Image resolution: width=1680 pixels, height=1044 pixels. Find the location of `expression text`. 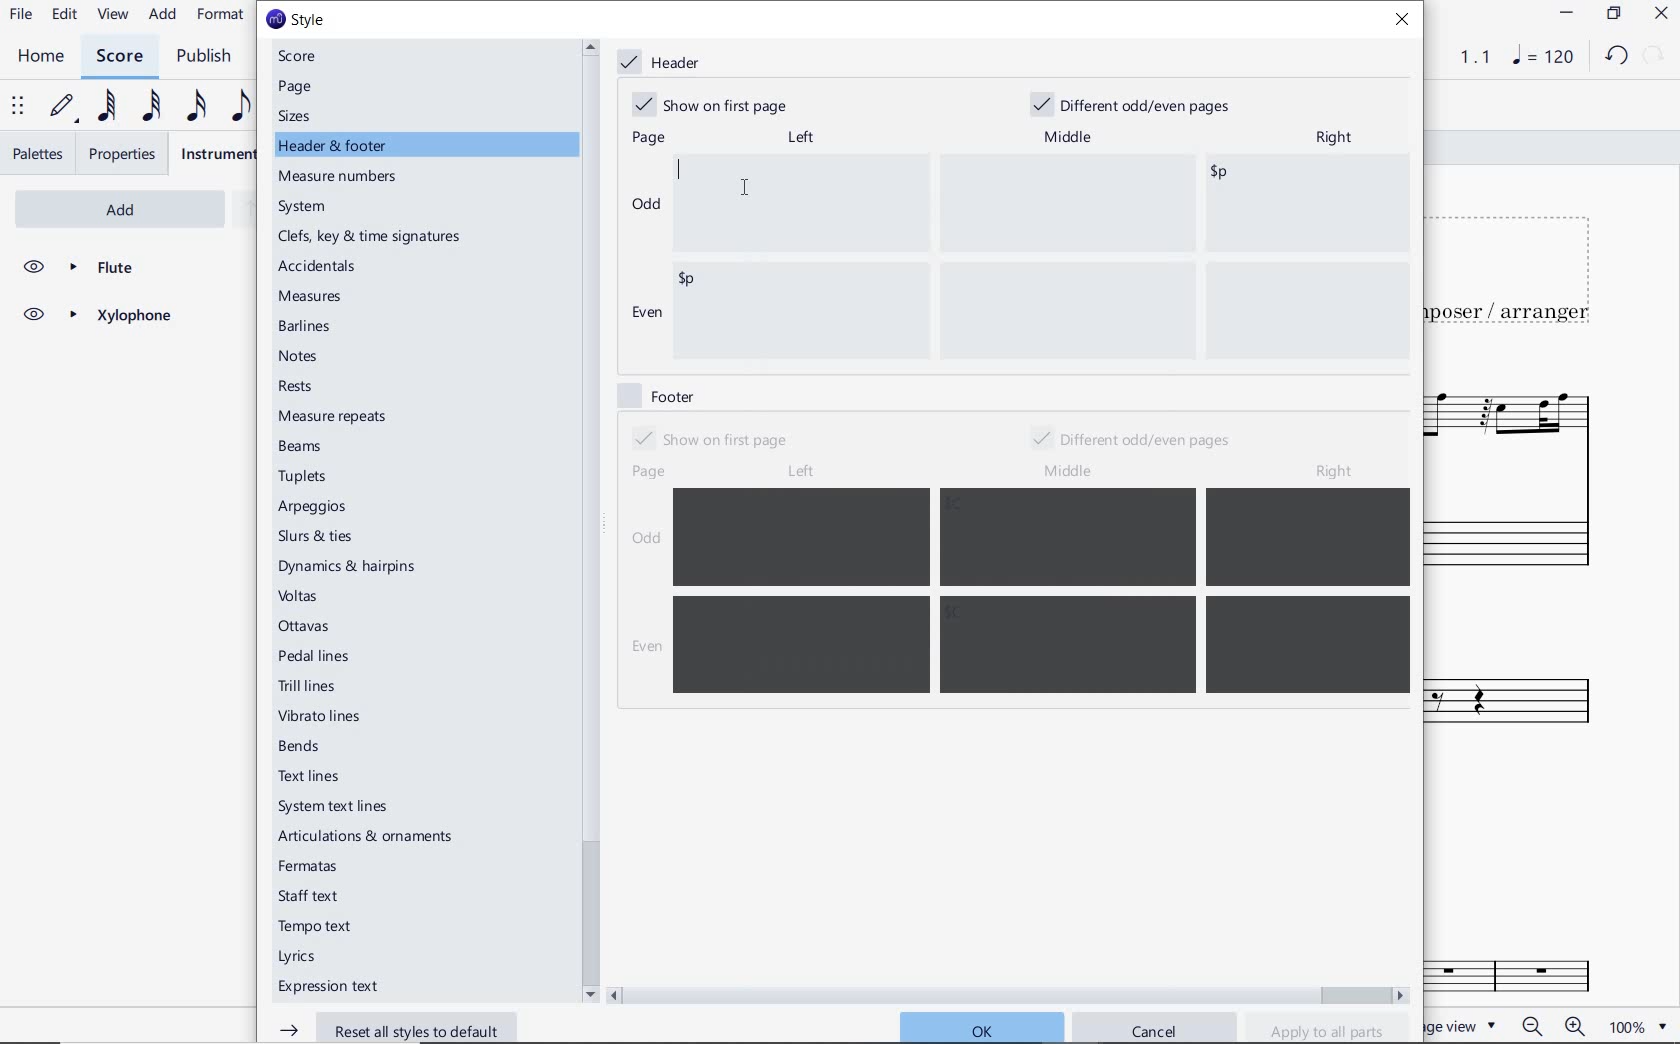

expression text is located at coordinates (331, 988).